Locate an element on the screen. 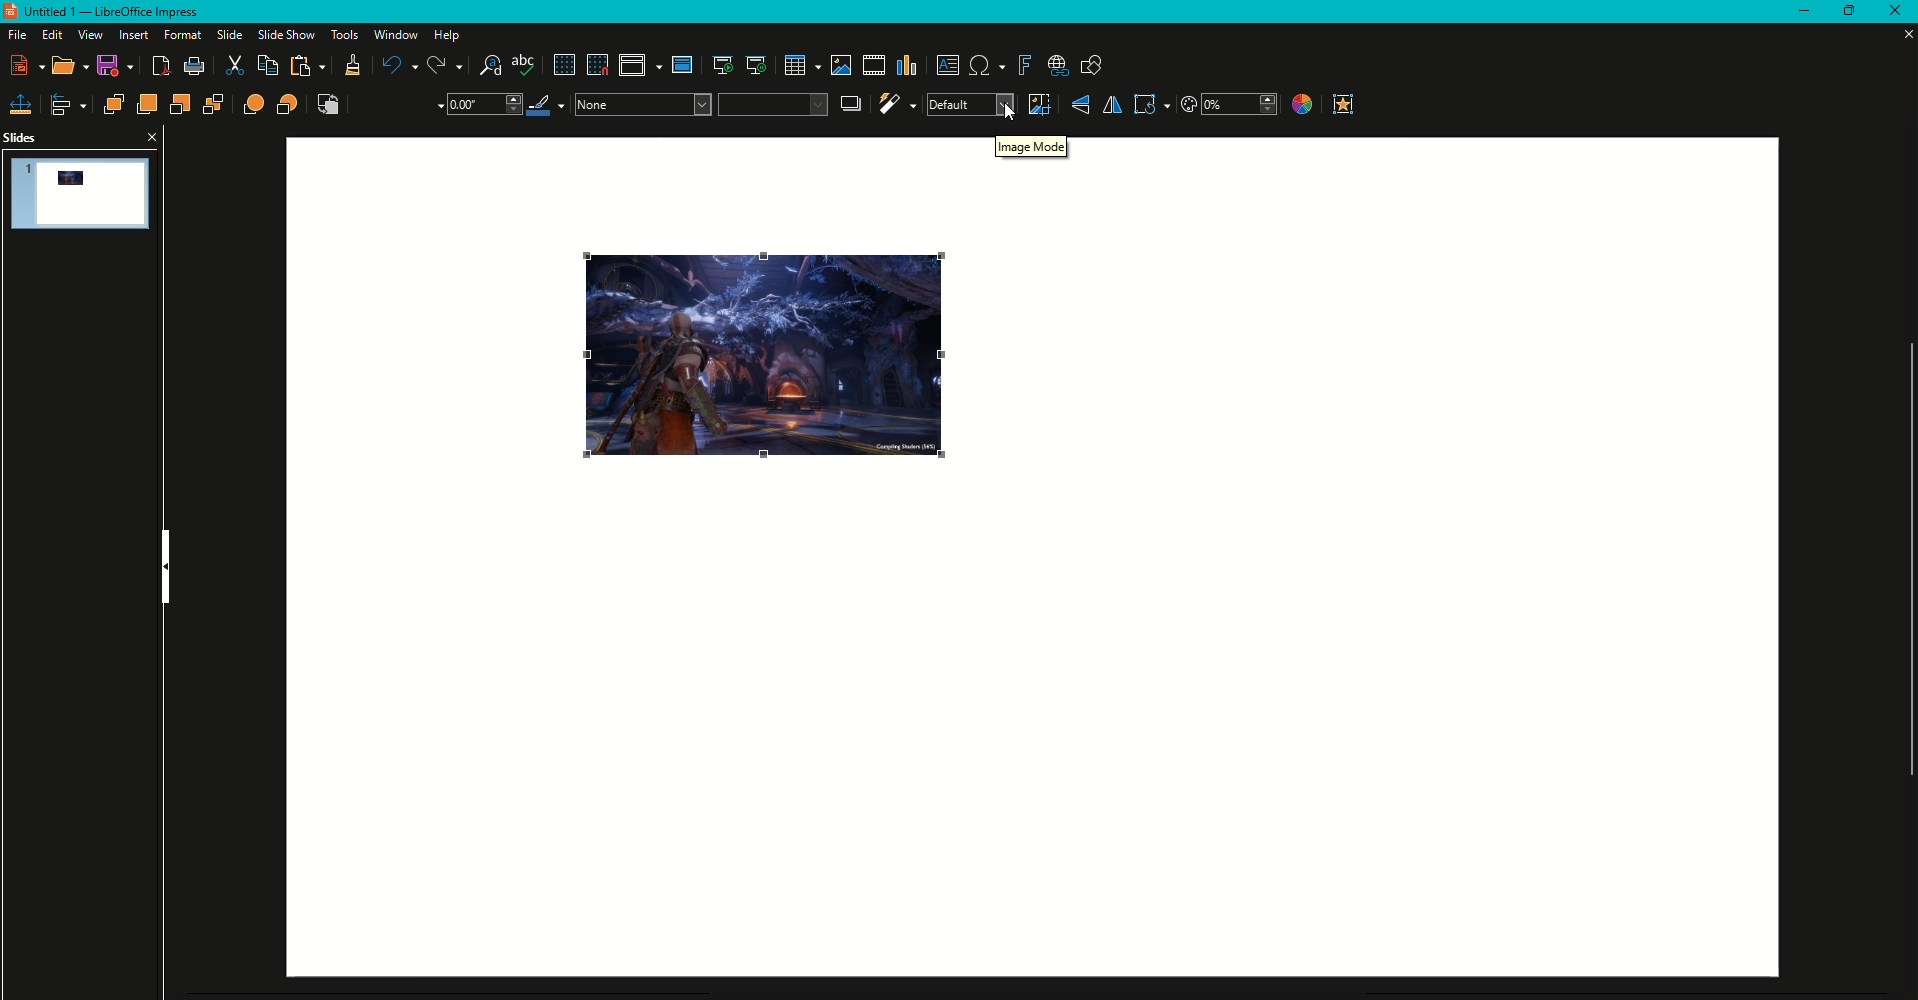  Insert is located at coordinates (130, 35).